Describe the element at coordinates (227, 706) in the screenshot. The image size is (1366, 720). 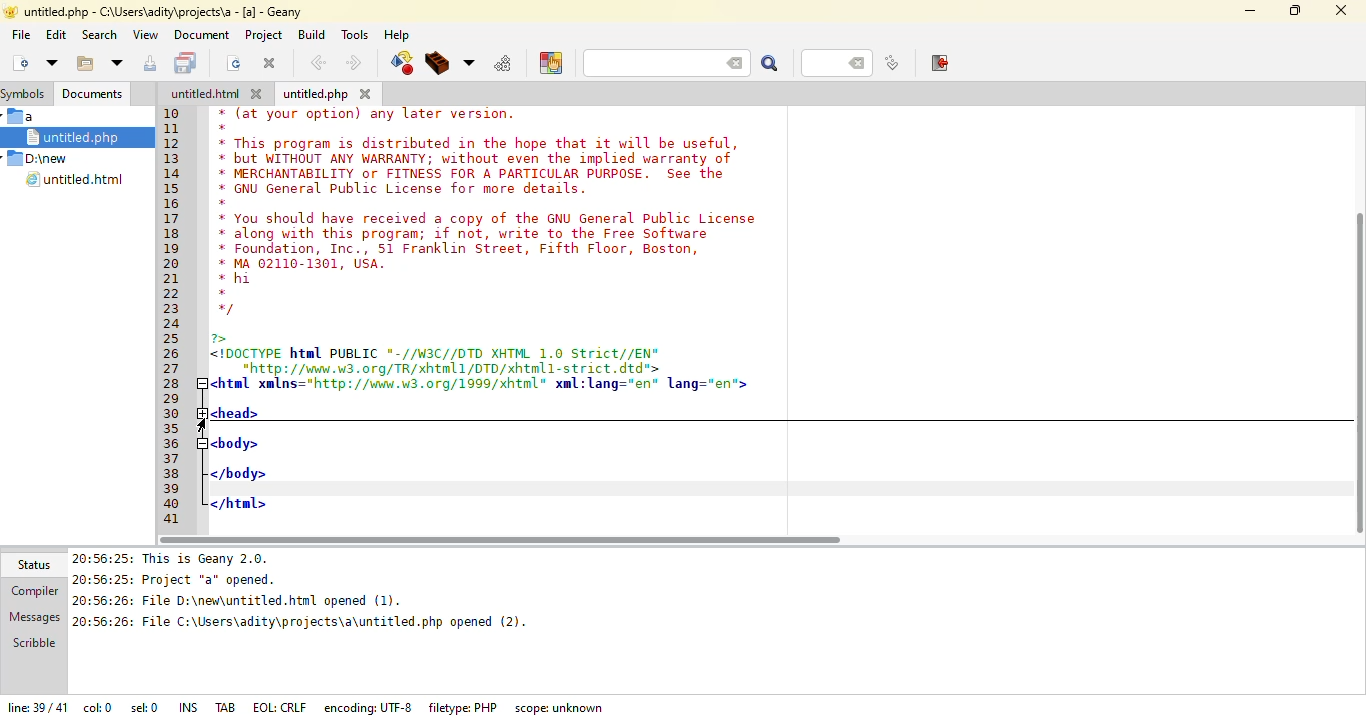
I see `tab` at that location.